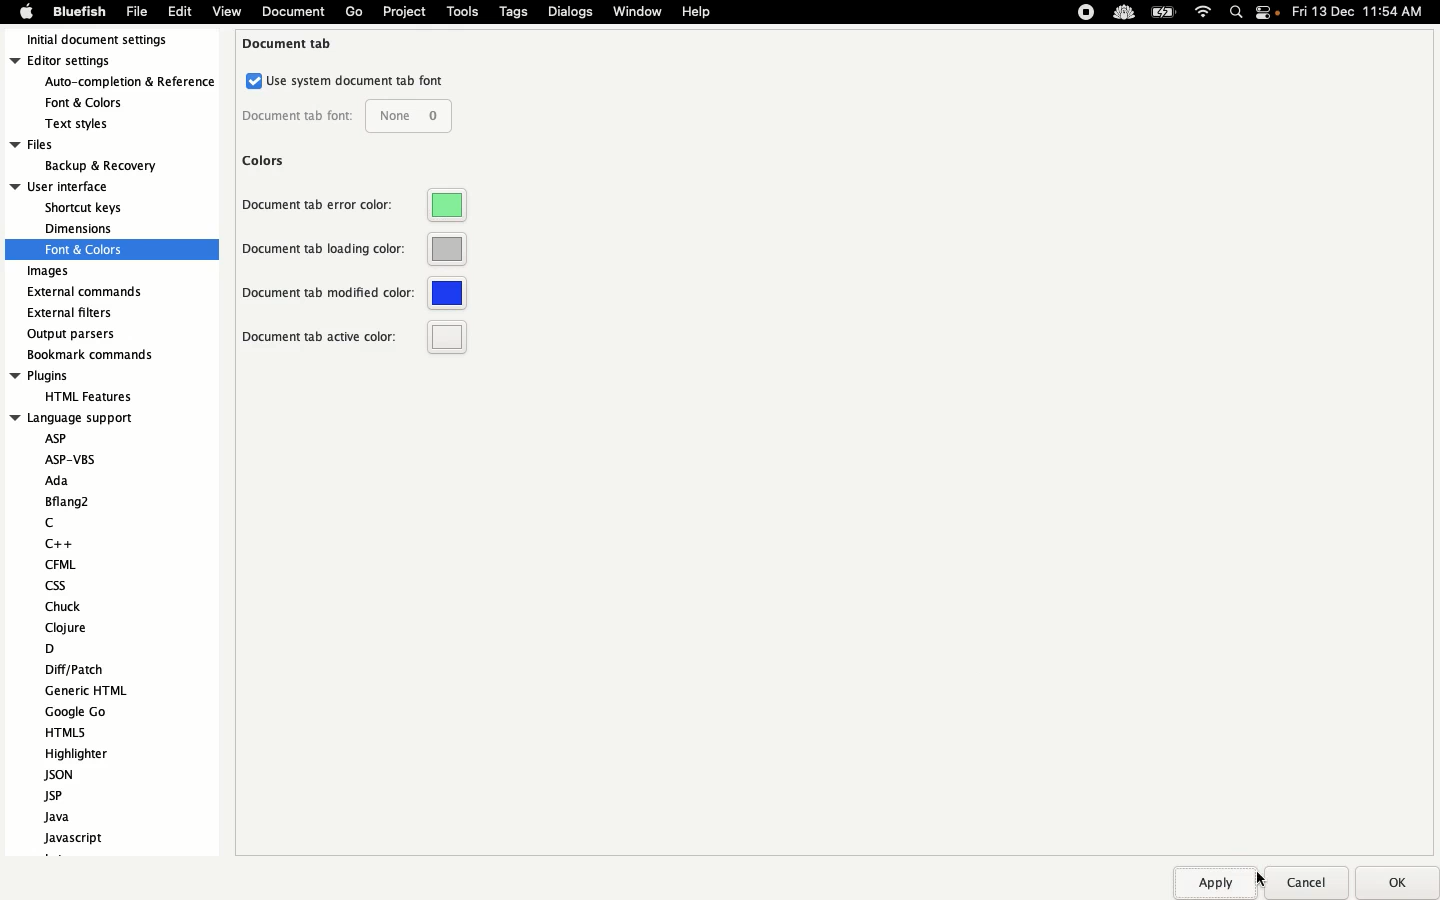 This screenshot has width=1440, height=900. I want to click on Files, so click(85, 144).